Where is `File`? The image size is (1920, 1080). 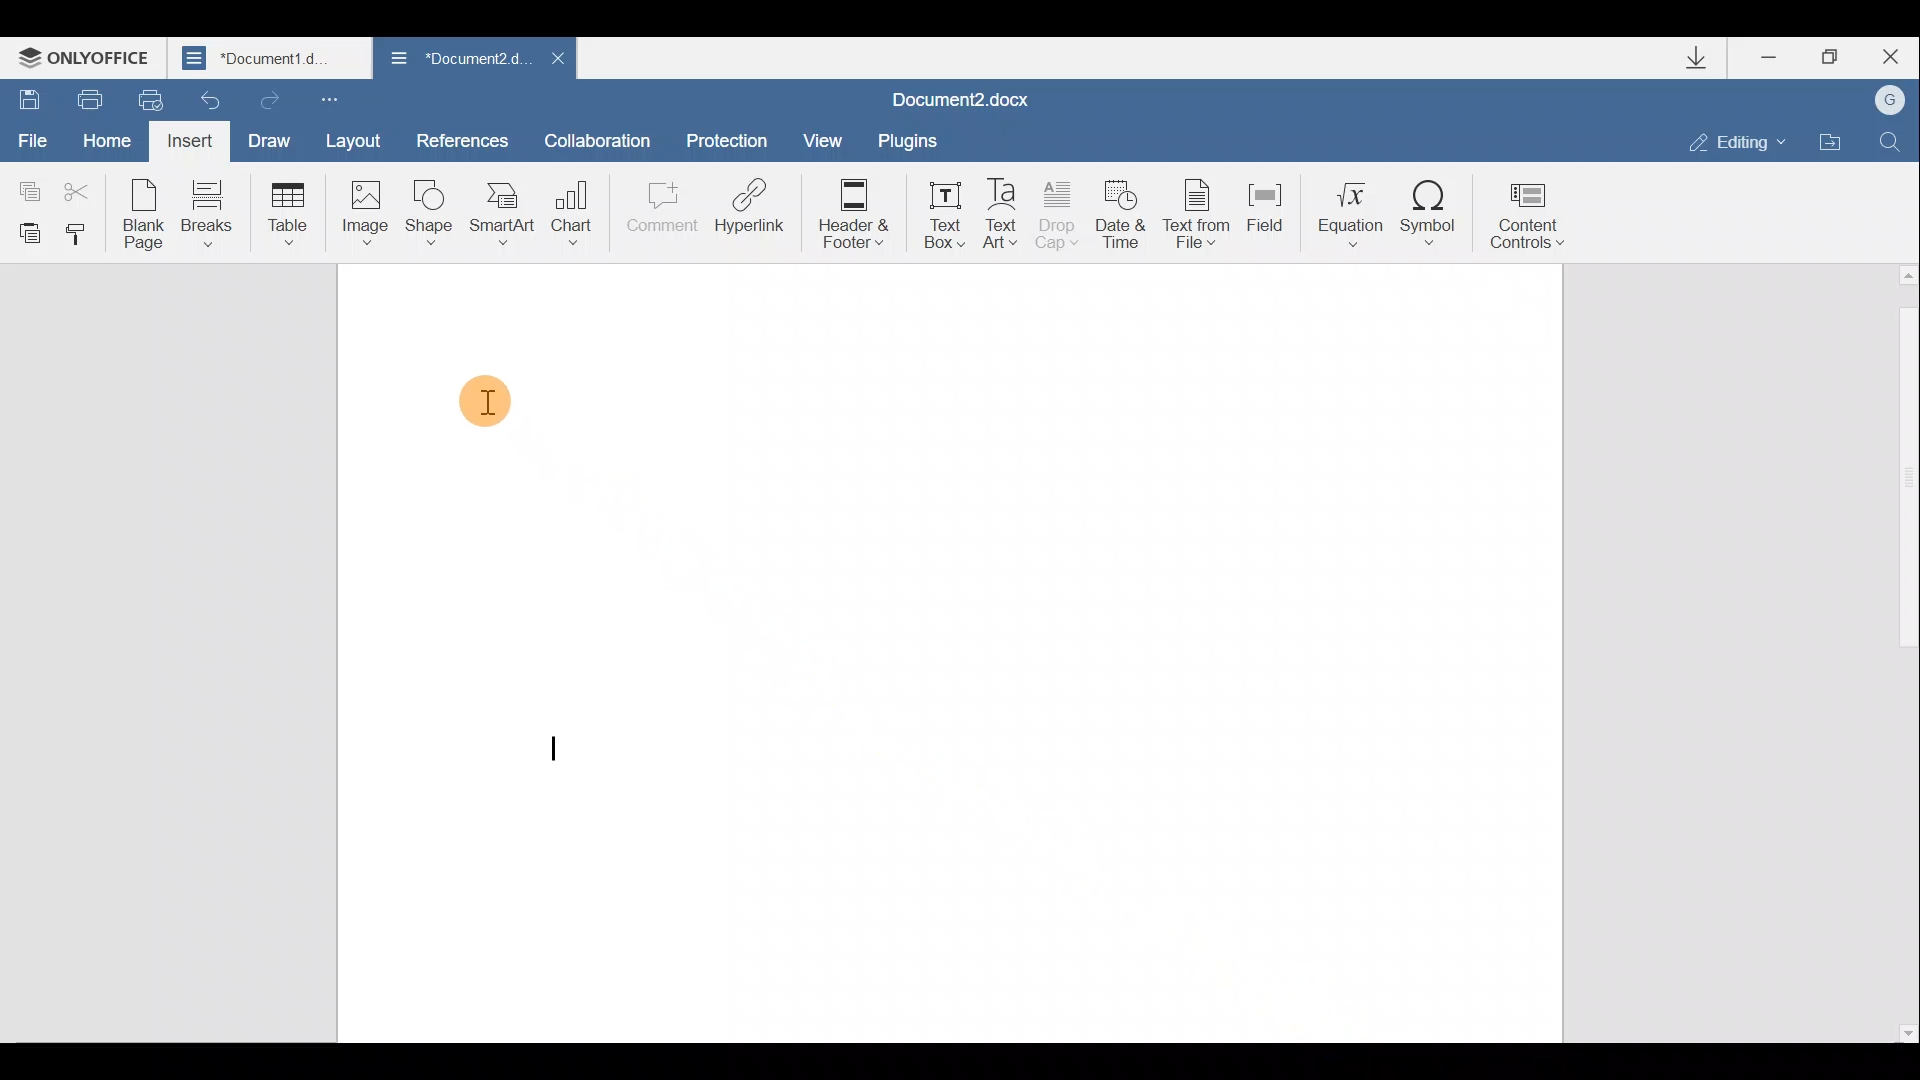
File is located at coordinates (30, 133).